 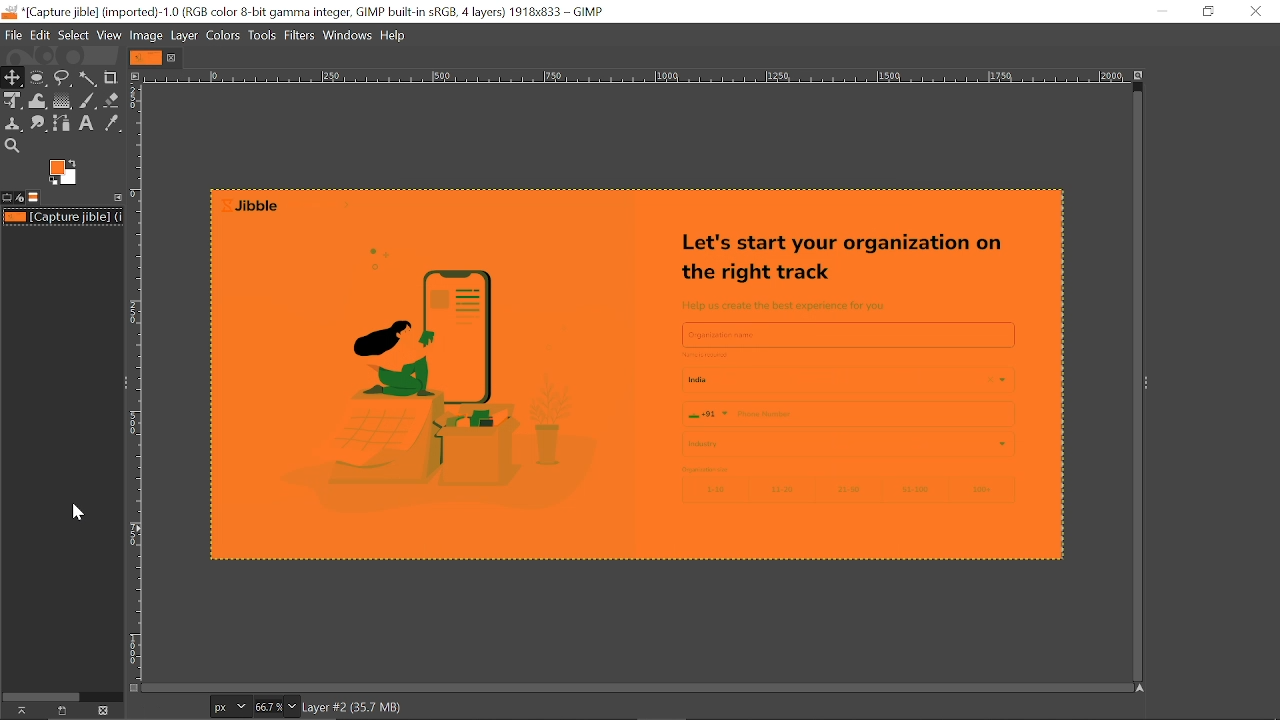 I want to click on Gradient tool, so click(x=63, y=101).